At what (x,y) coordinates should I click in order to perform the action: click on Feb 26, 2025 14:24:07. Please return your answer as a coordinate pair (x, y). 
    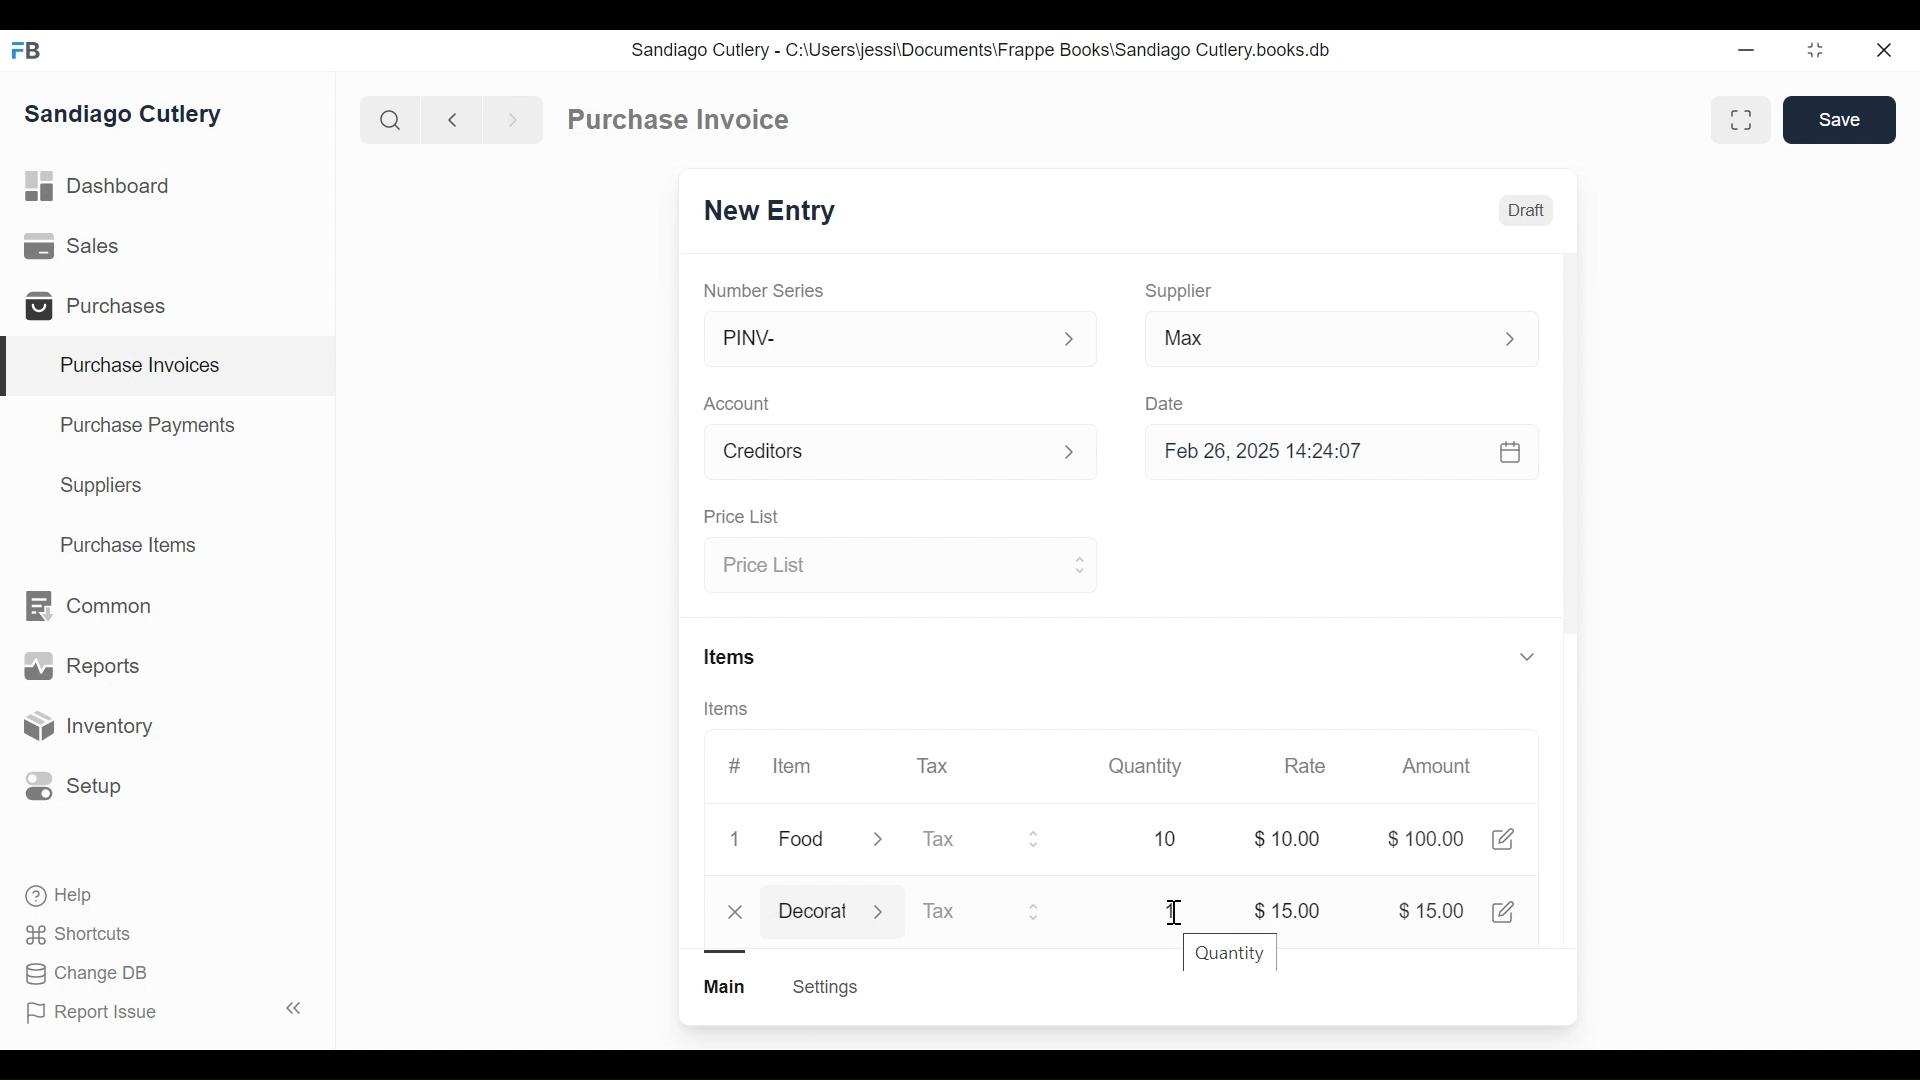
    Looking at the image, I should click on (1330, 452).